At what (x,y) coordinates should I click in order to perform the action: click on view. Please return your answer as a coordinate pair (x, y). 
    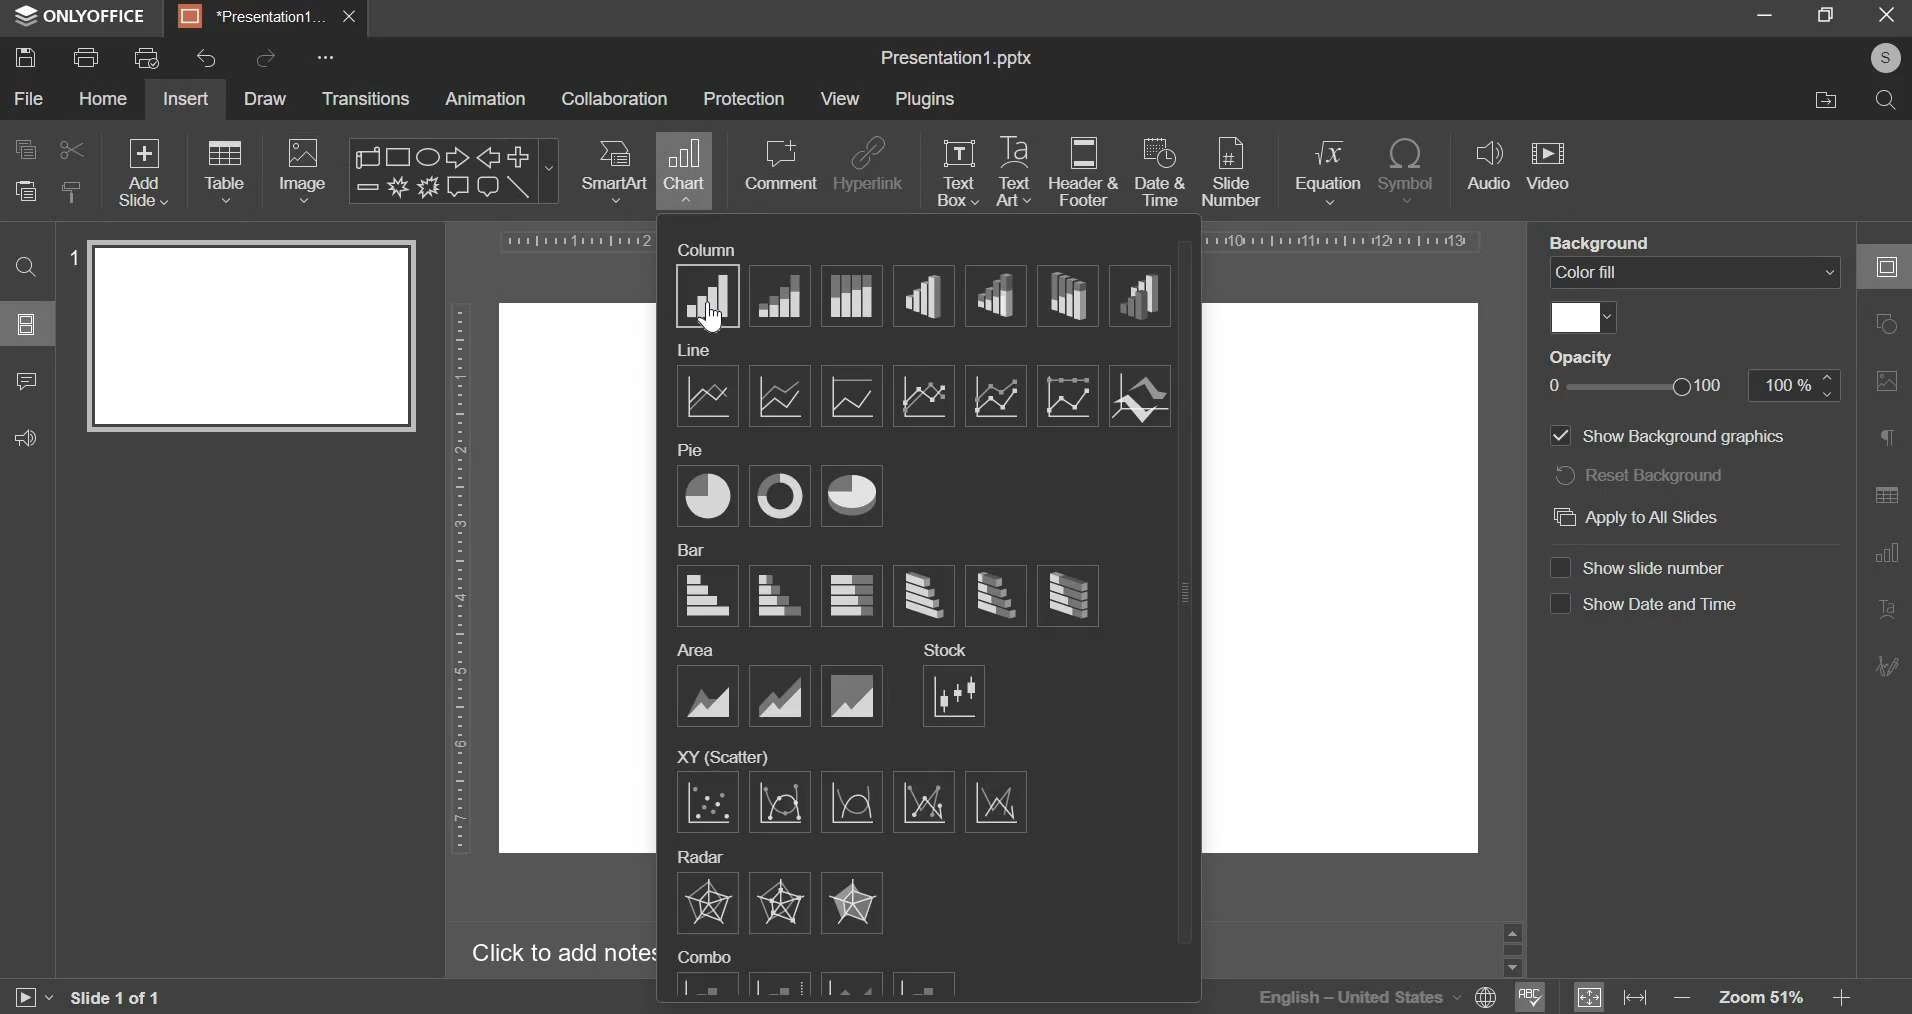
    Looking at the image, I should click on (841, 96).